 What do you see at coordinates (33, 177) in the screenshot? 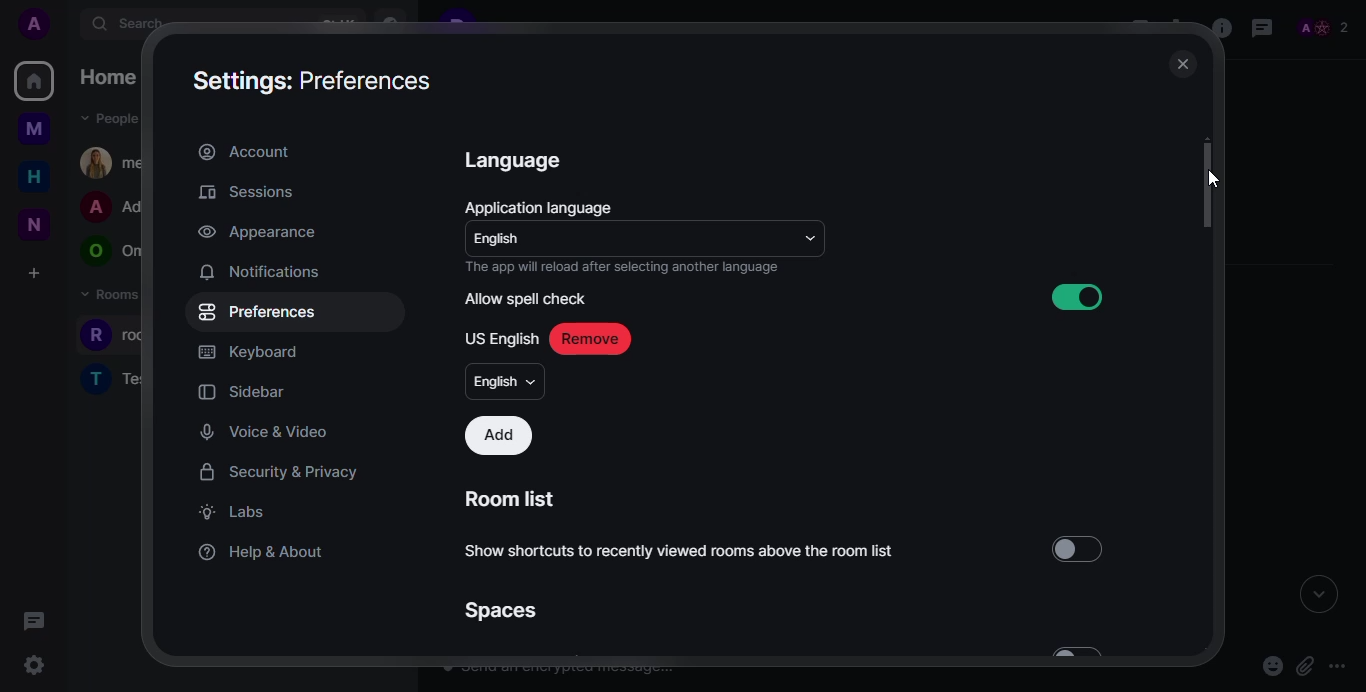
I see `home` at bounding box center [33, 177].